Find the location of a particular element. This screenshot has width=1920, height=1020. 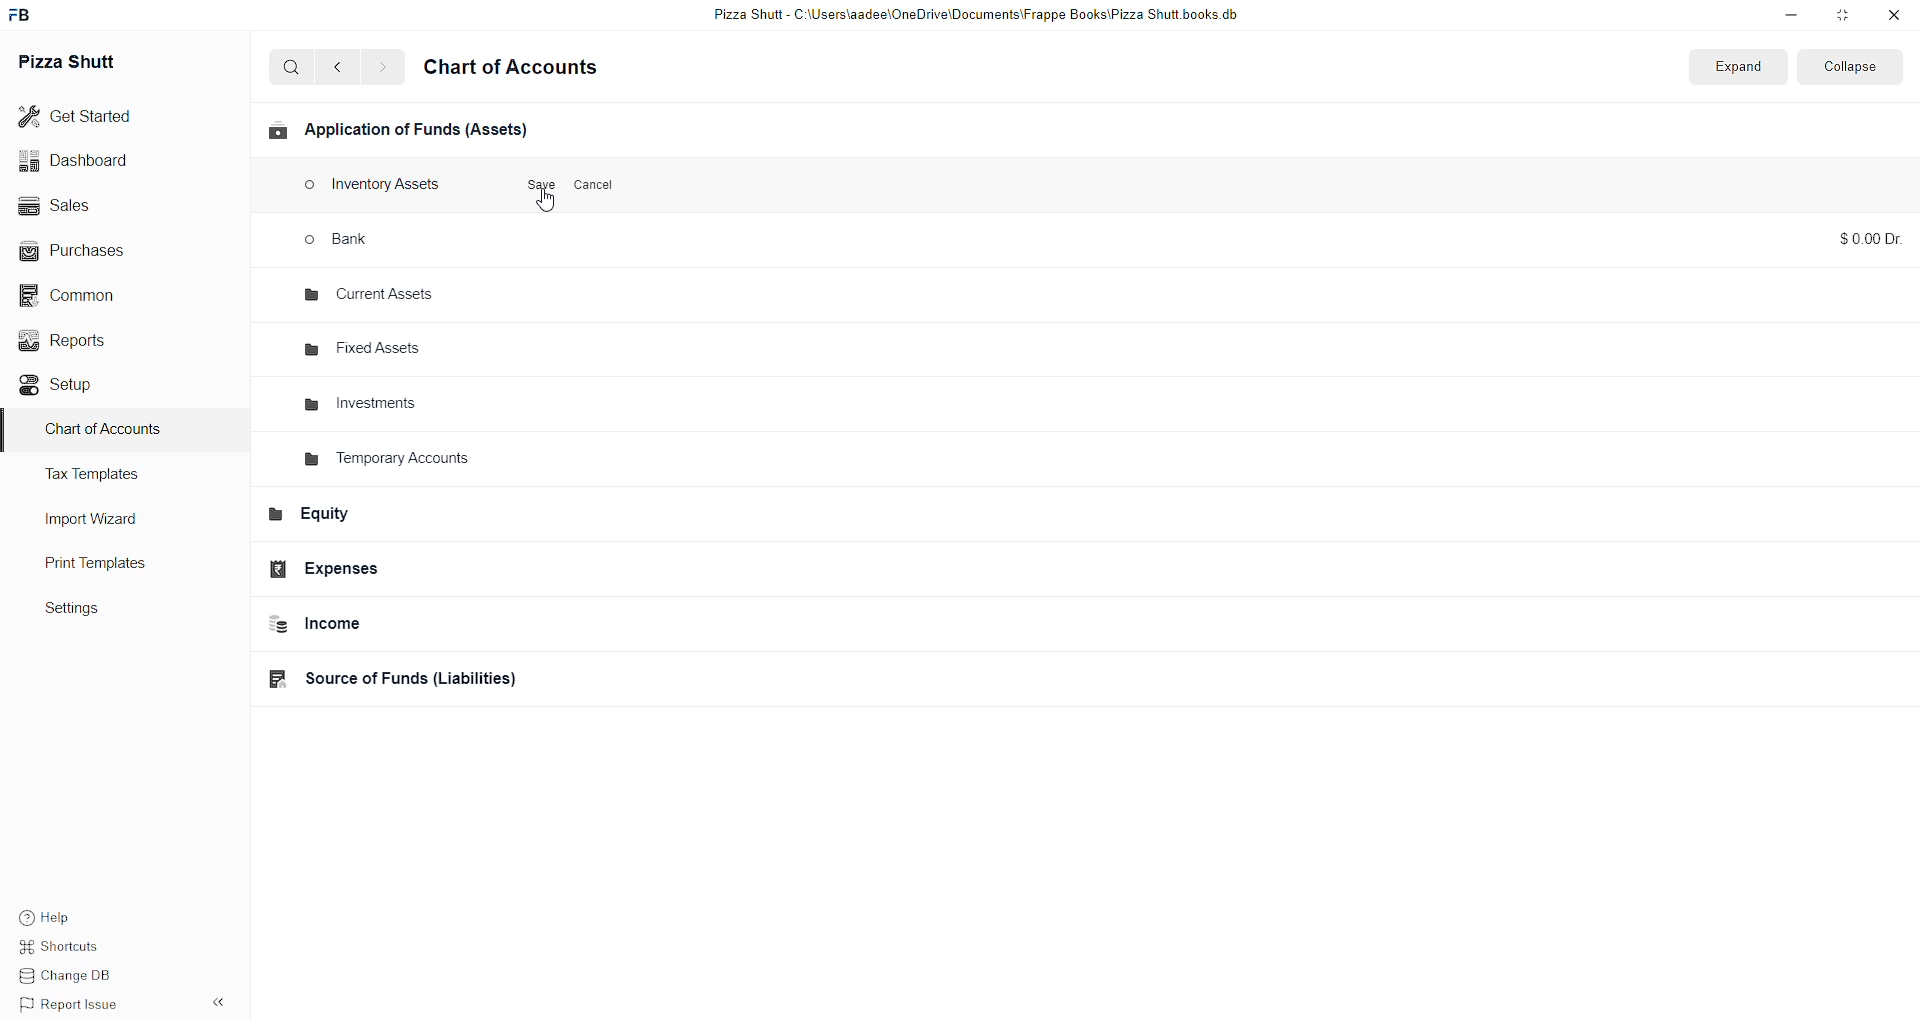

investments  is located at coordinates (357, 404).